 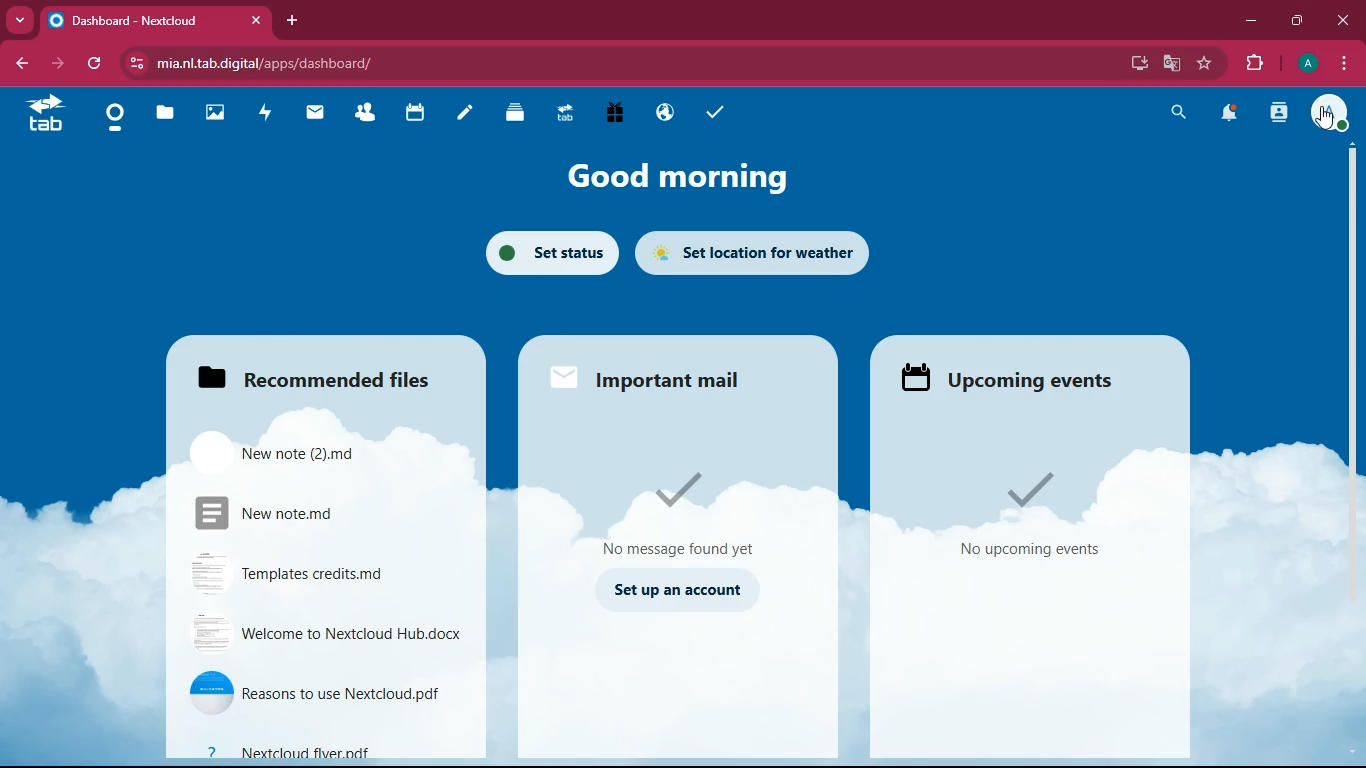 What do you see at coordinates (412, 115) in the screenshot?
I see `calendar` at bounding box center [412, 115].